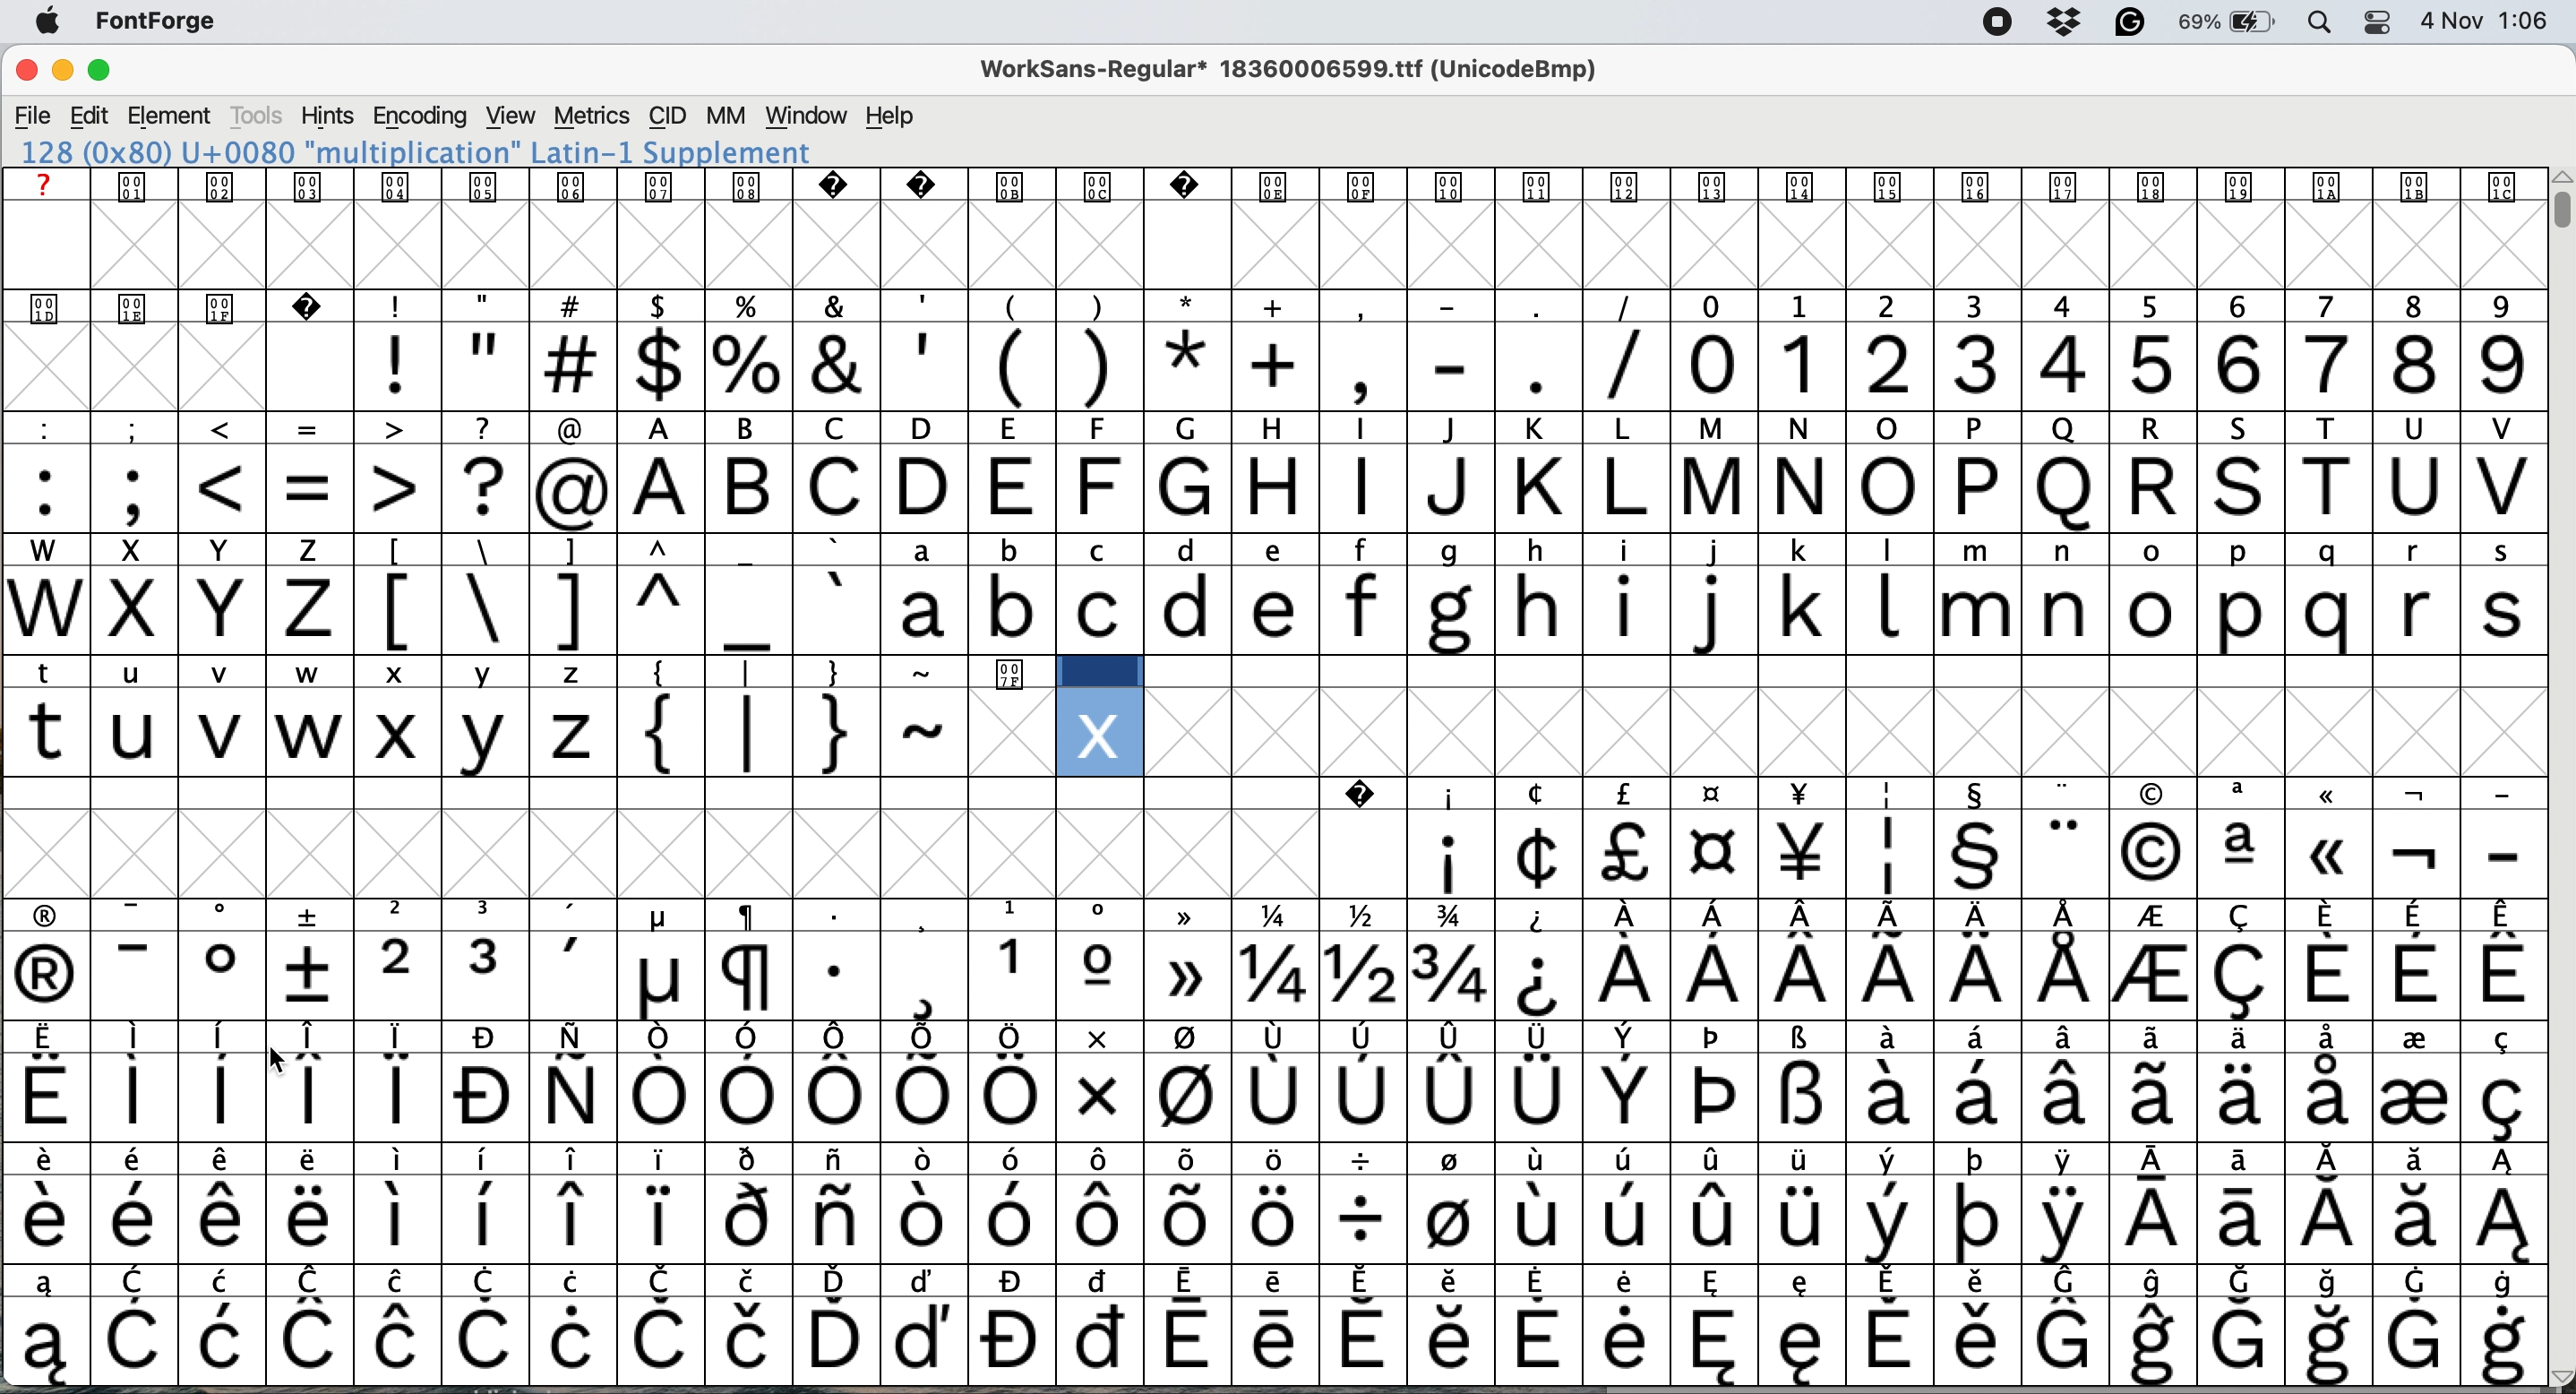 The height and width of the screenshot is (1394, 2576). Describe the element at coordinates (1422, 1038) in the screenshot. I see `special characters` at that location.